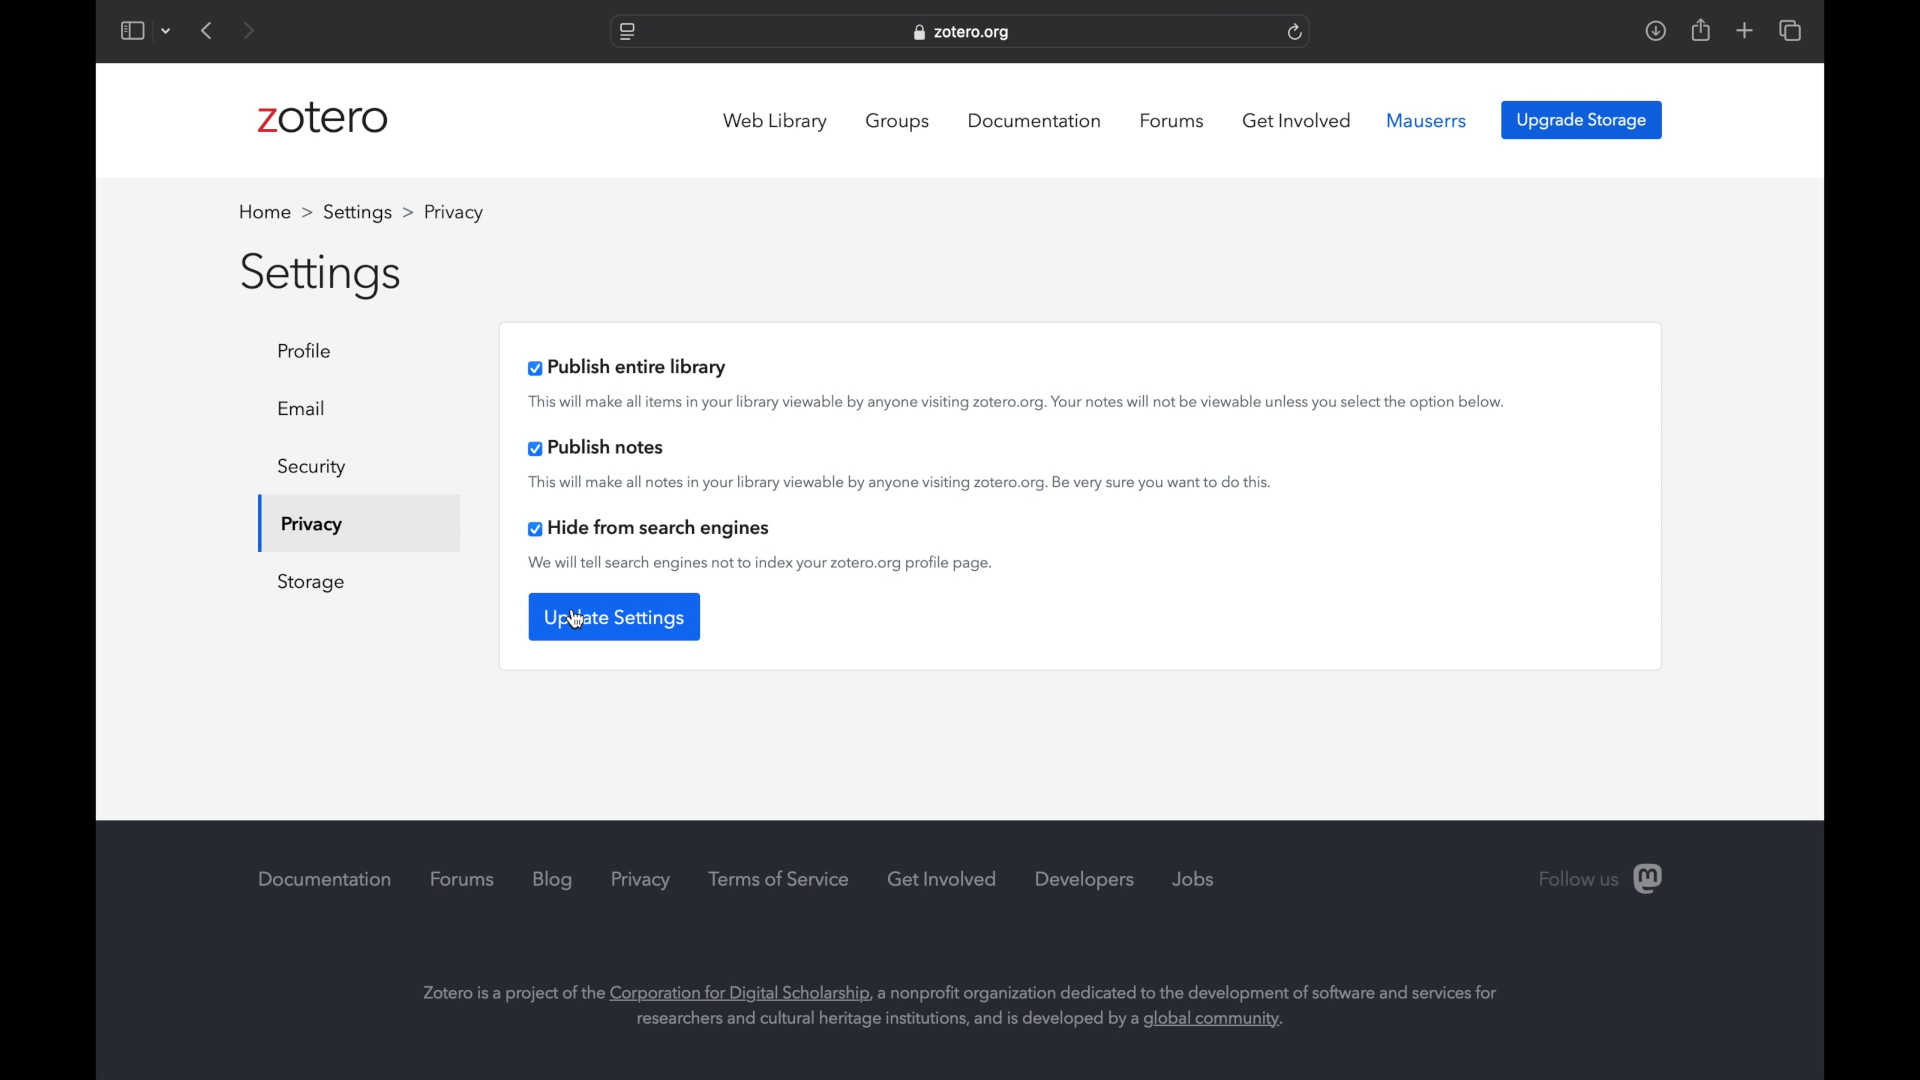 The image size is (1920, 1080). What do you see at coordinates (461, 879) in the screenshot?
I see `forums` at bounding box center [461, 879].